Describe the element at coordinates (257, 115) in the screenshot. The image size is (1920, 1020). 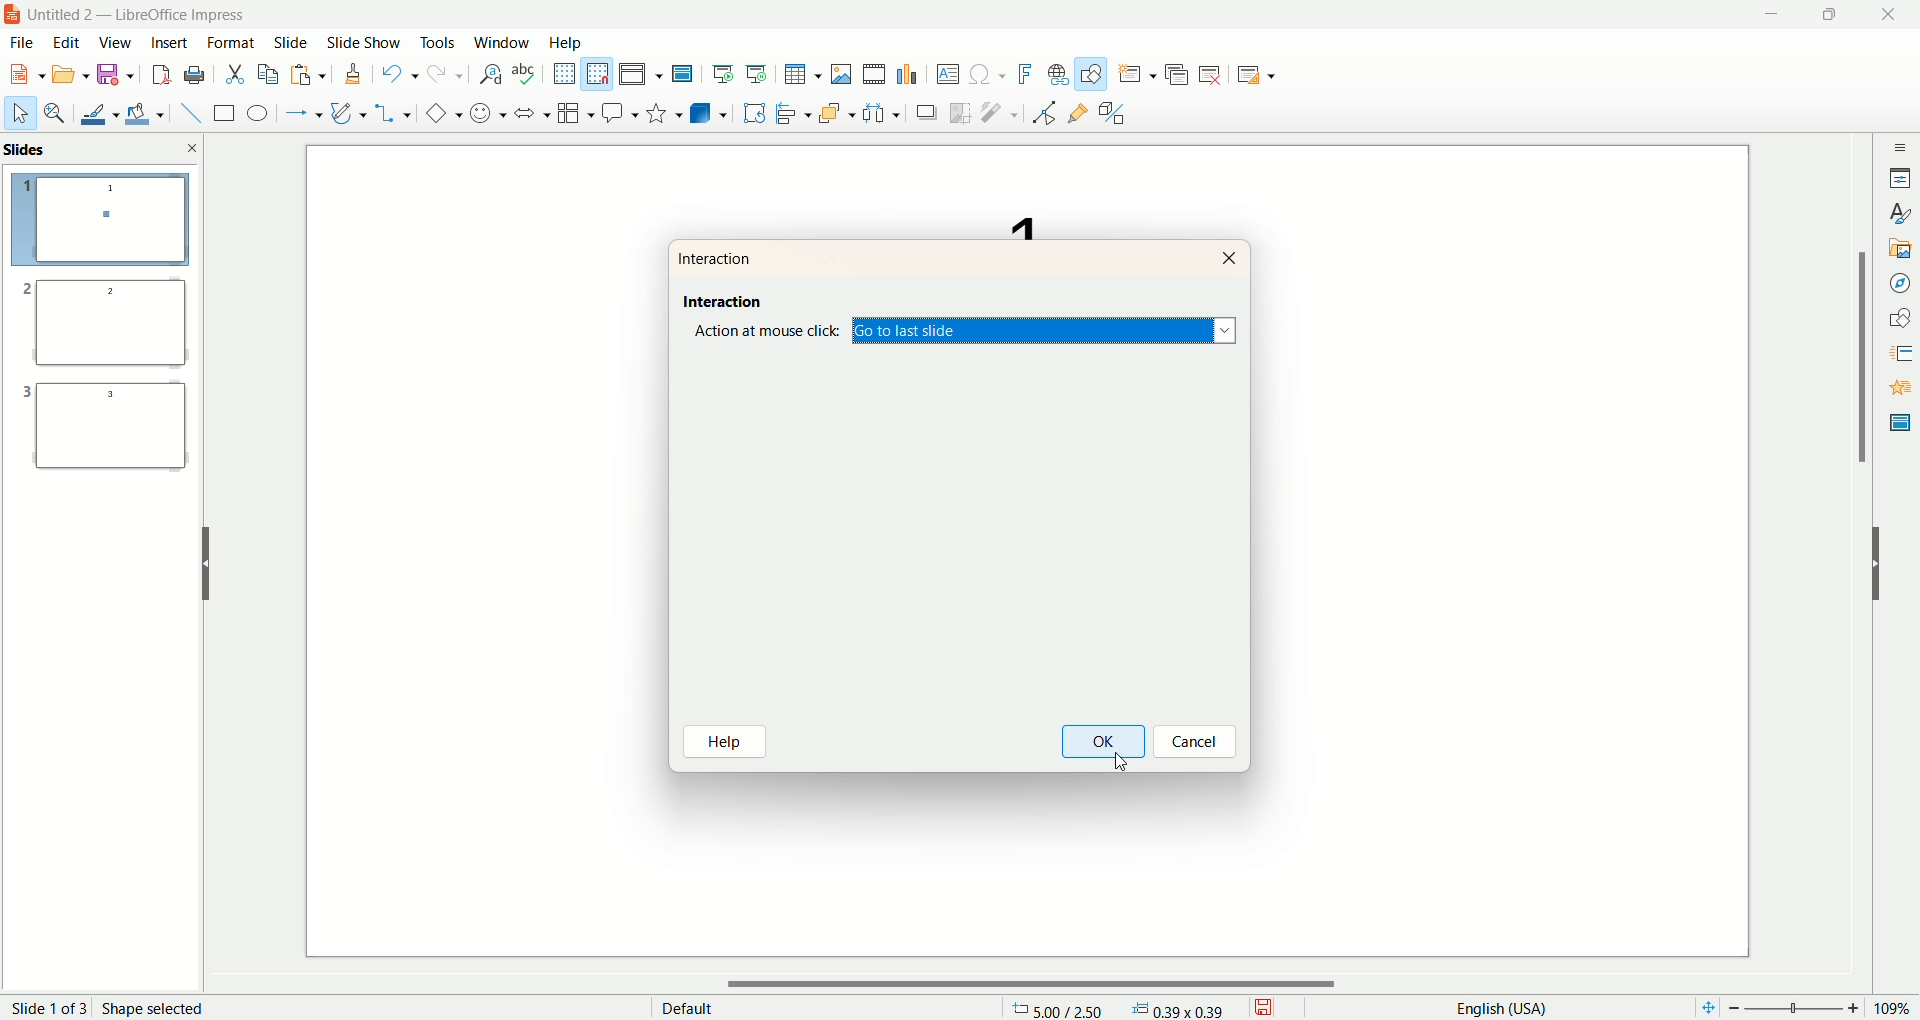
I see `ellipse` at that location.